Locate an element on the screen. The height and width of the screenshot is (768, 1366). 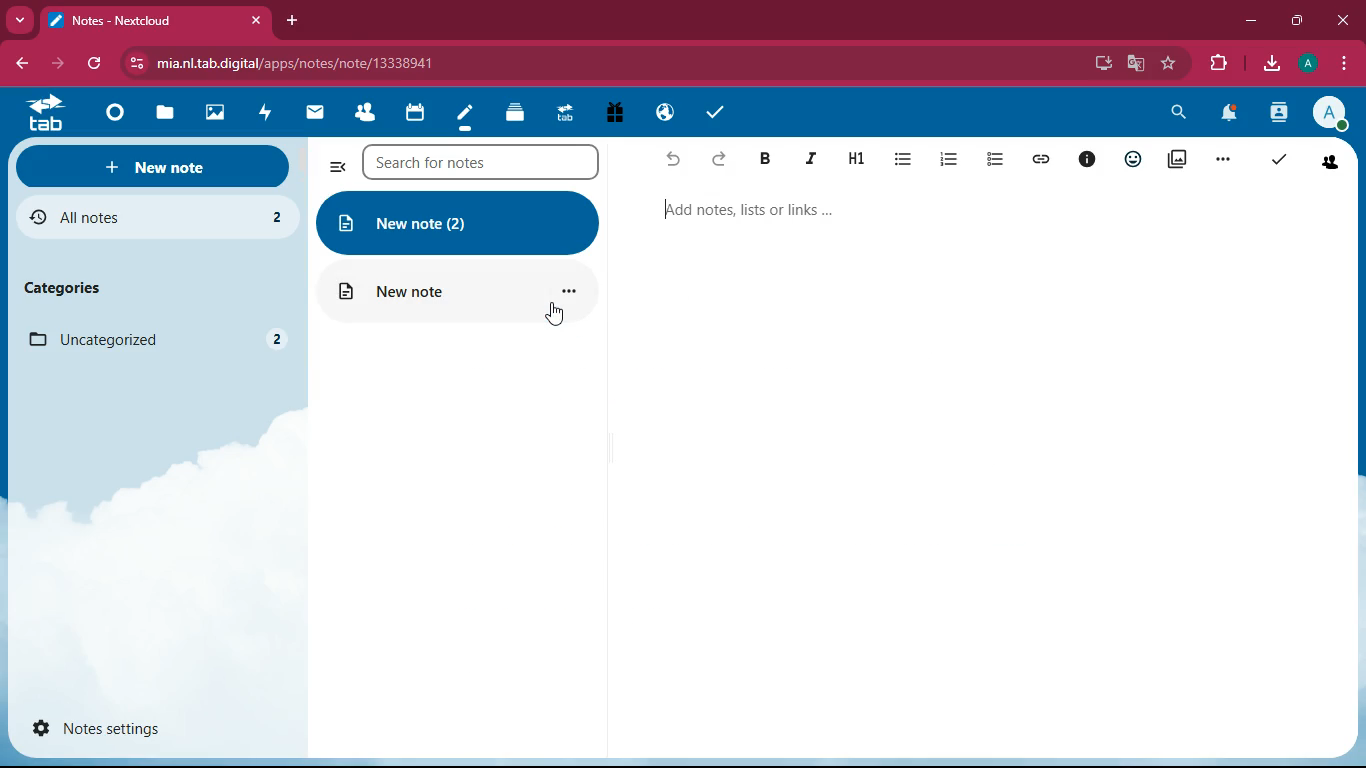
more is located at coordinates (335, 165).